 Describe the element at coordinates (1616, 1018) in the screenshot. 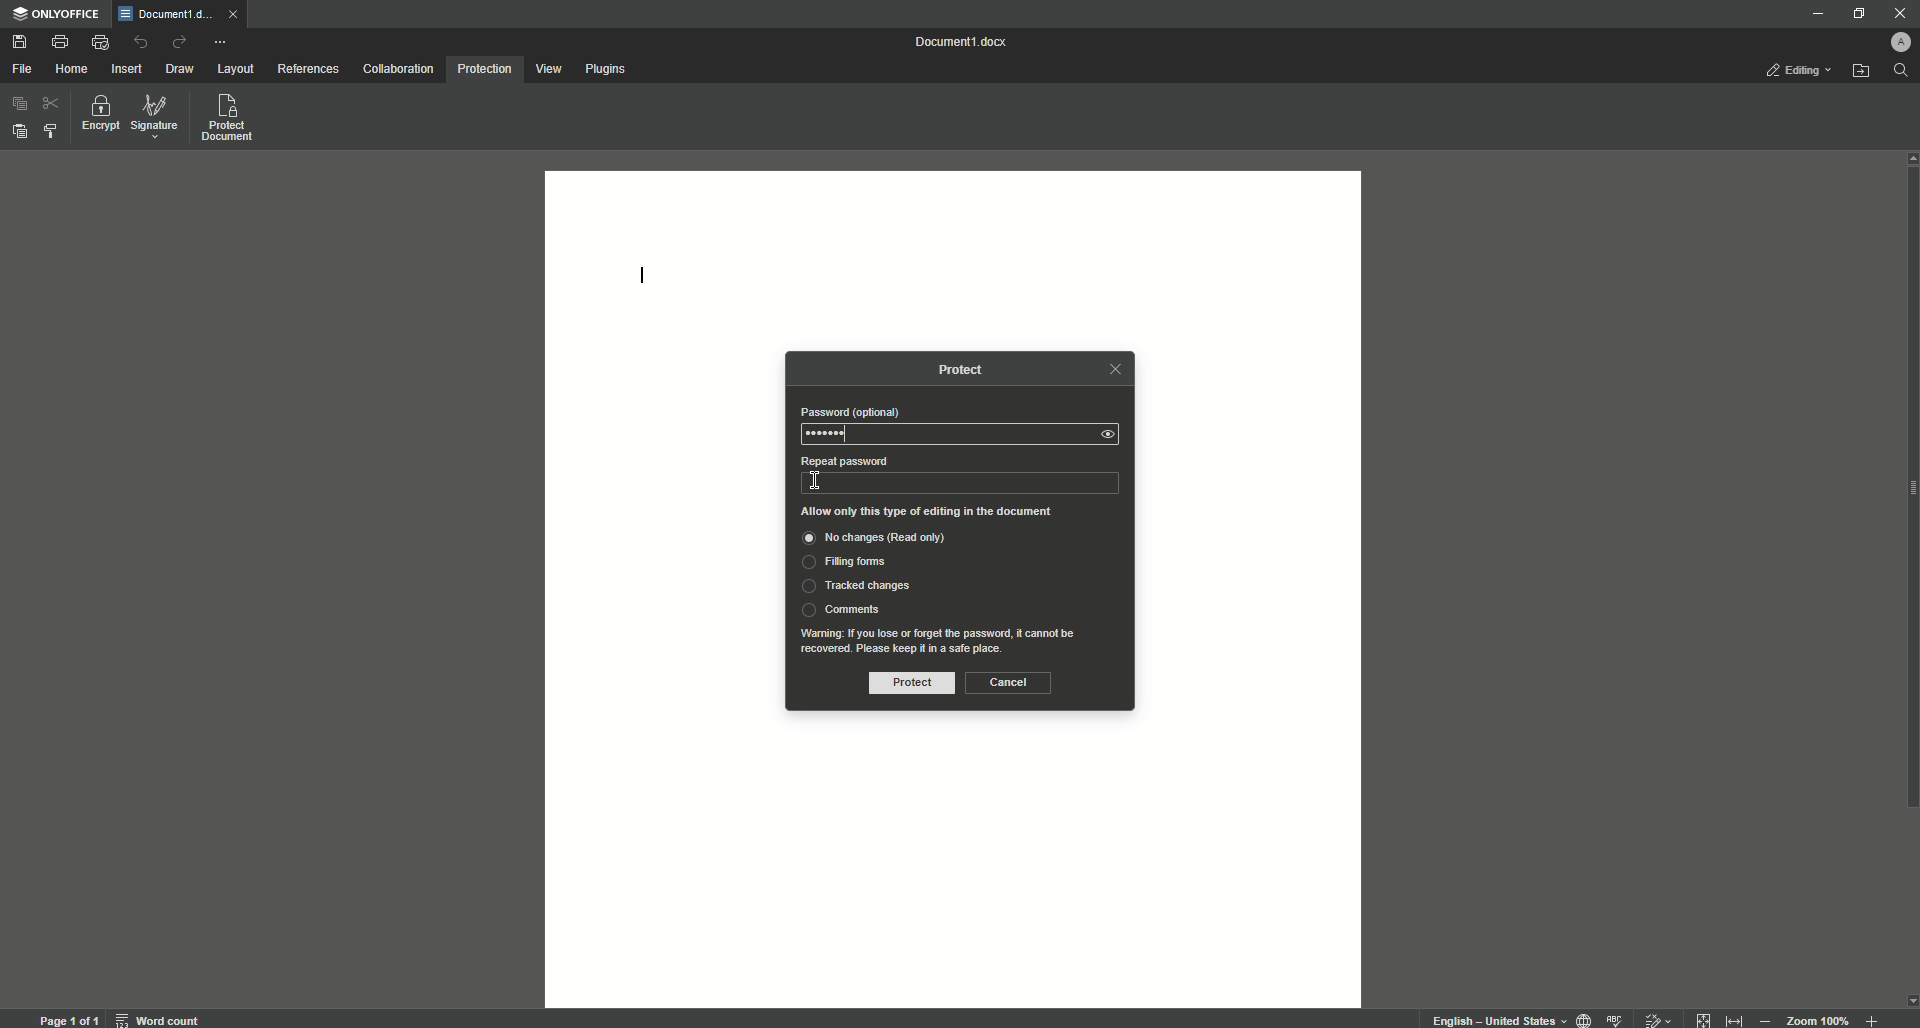

I see `spell checking` at that location.